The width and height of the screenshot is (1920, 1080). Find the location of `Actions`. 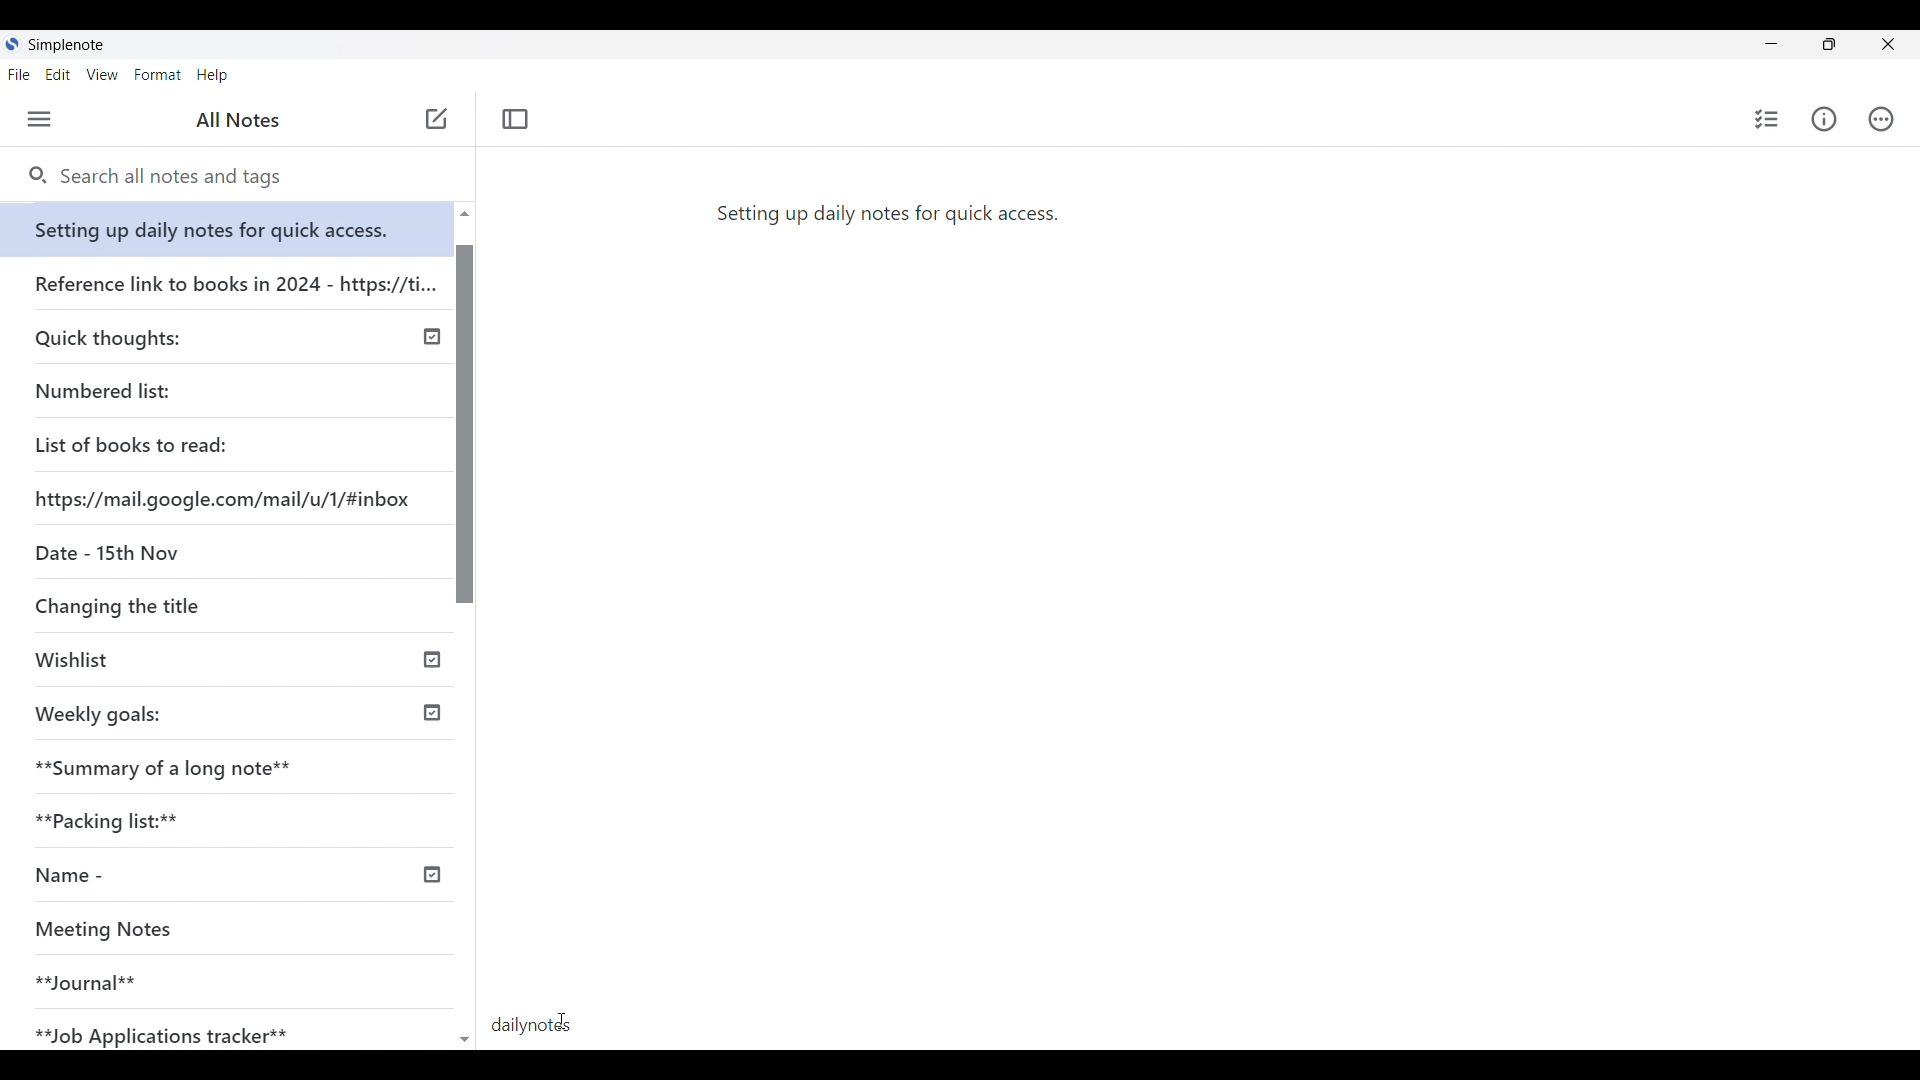

Actions is located at coordinates (1881, 118).